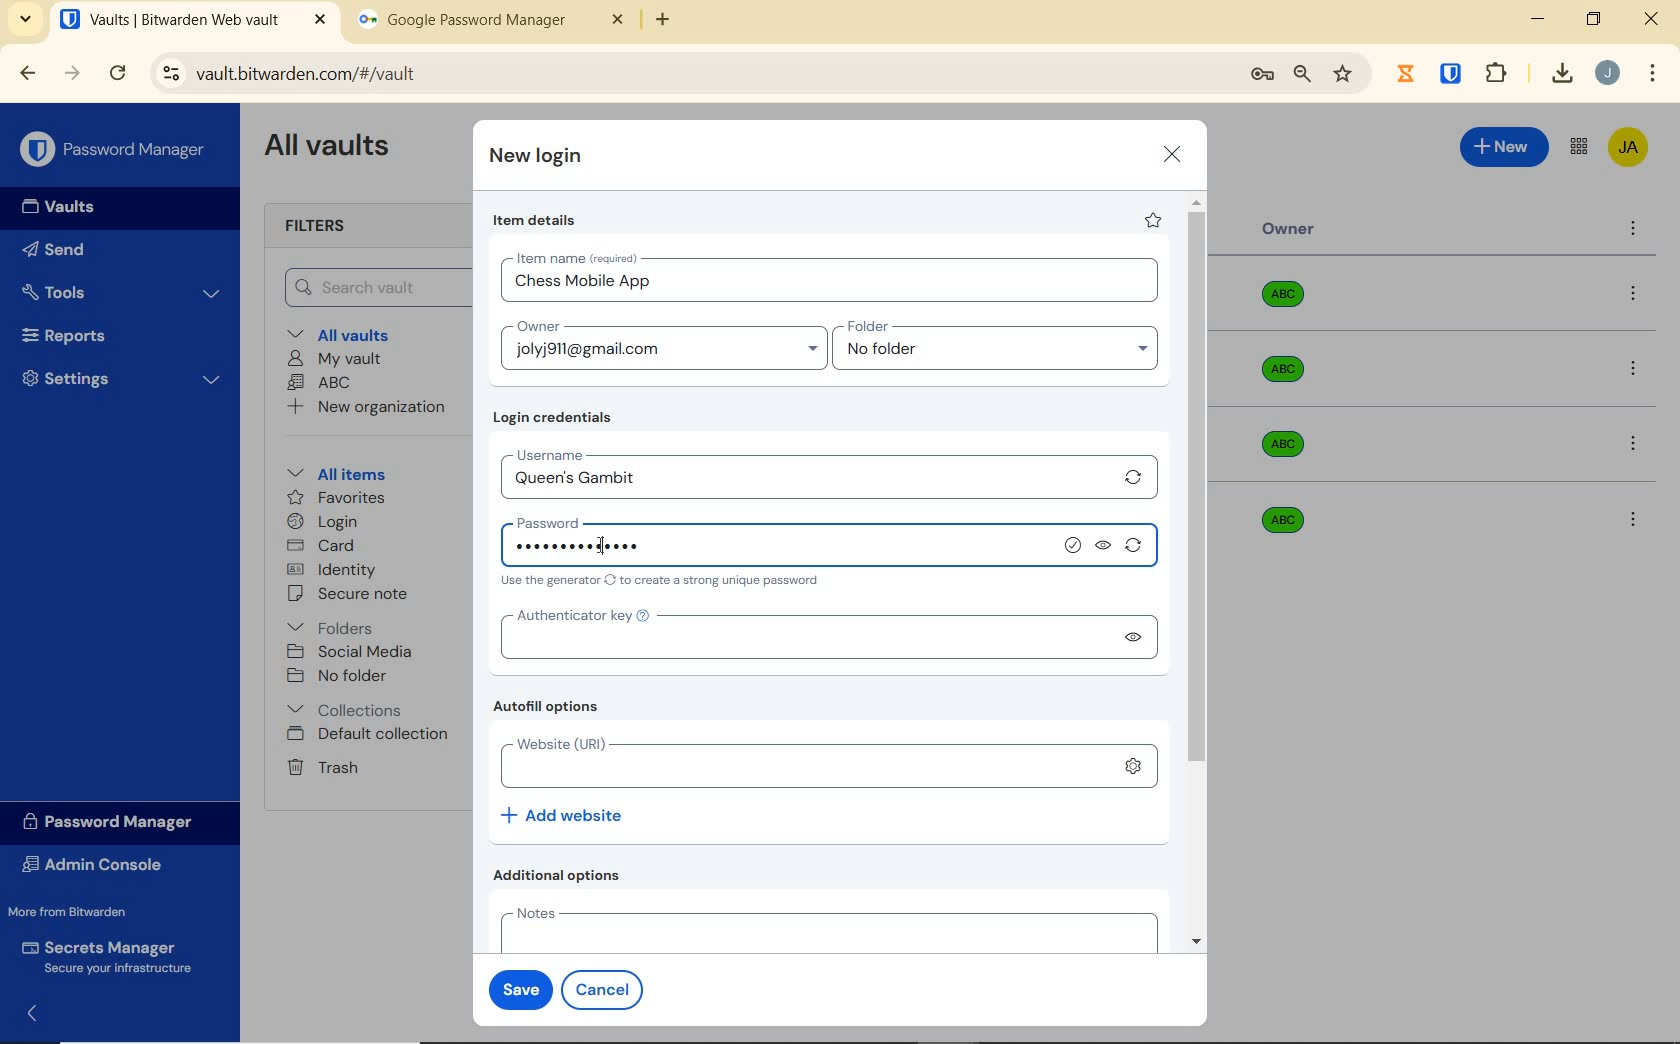 The width and height of the screenshot is (1680, 1044). I want to click on close, so click(1653, 19).